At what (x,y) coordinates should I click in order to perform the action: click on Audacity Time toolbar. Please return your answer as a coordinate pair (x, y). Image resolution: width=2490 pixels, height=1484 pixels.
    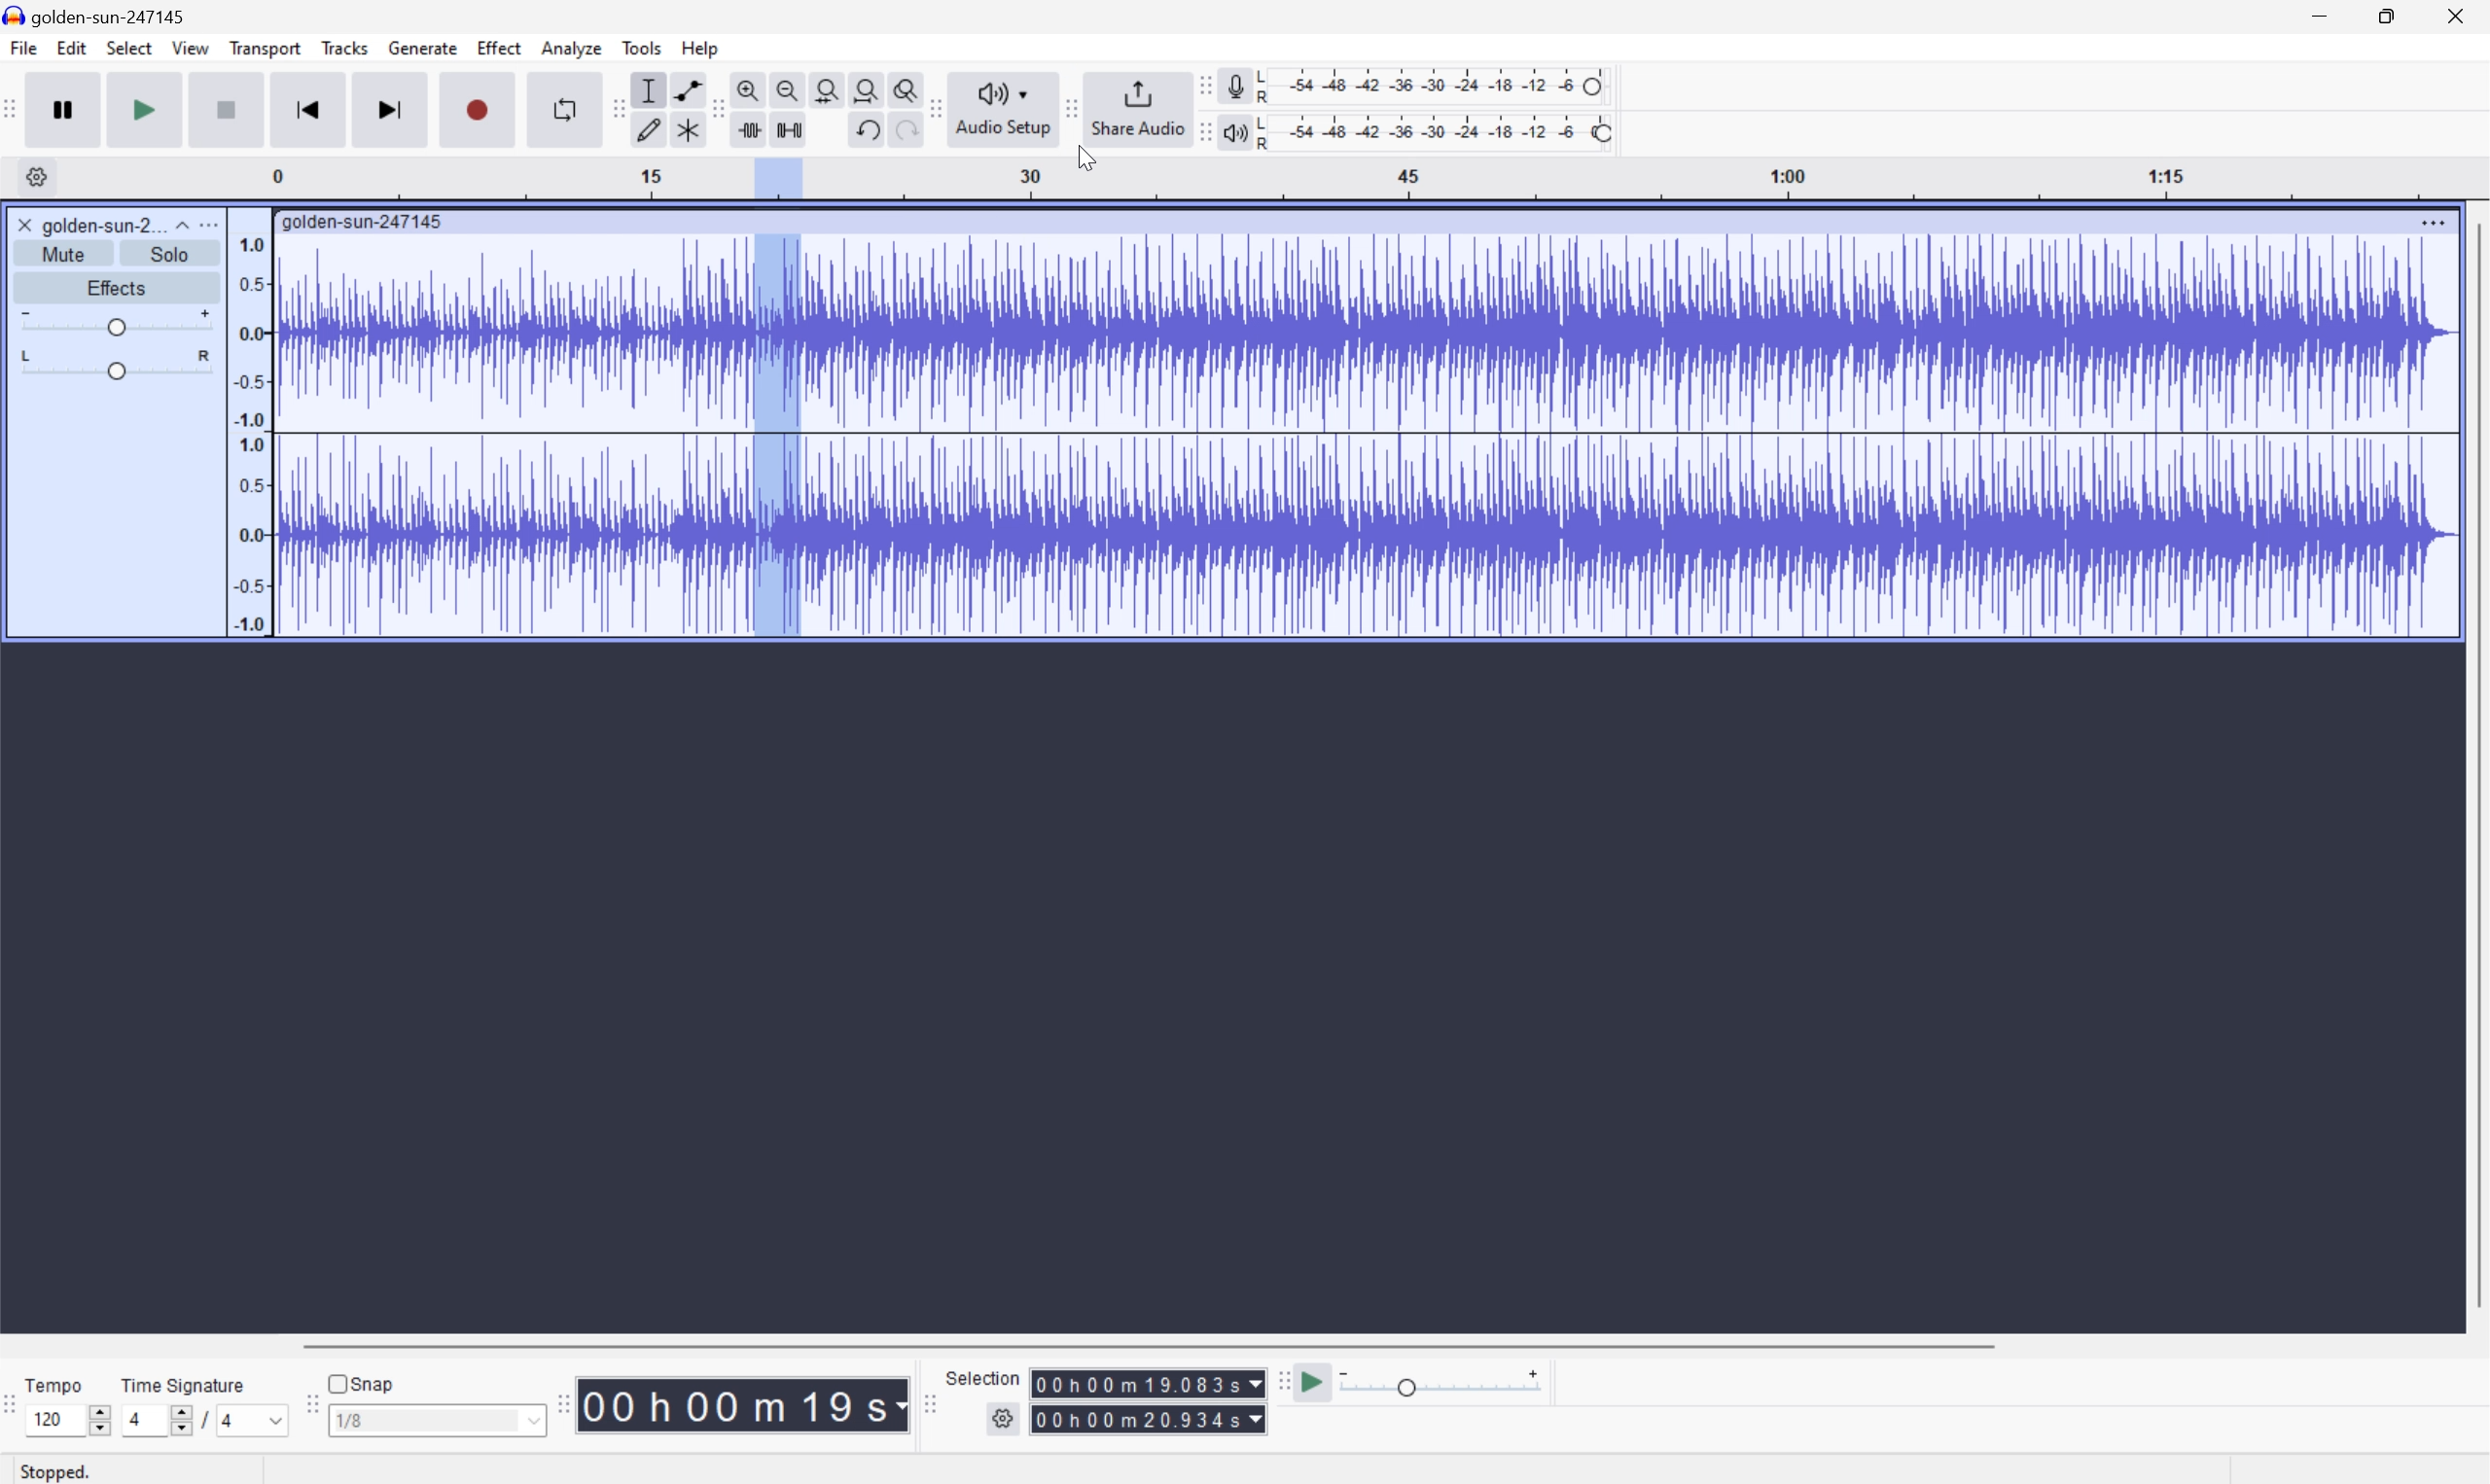
    Looking at the image, I should click on (556, 1399).